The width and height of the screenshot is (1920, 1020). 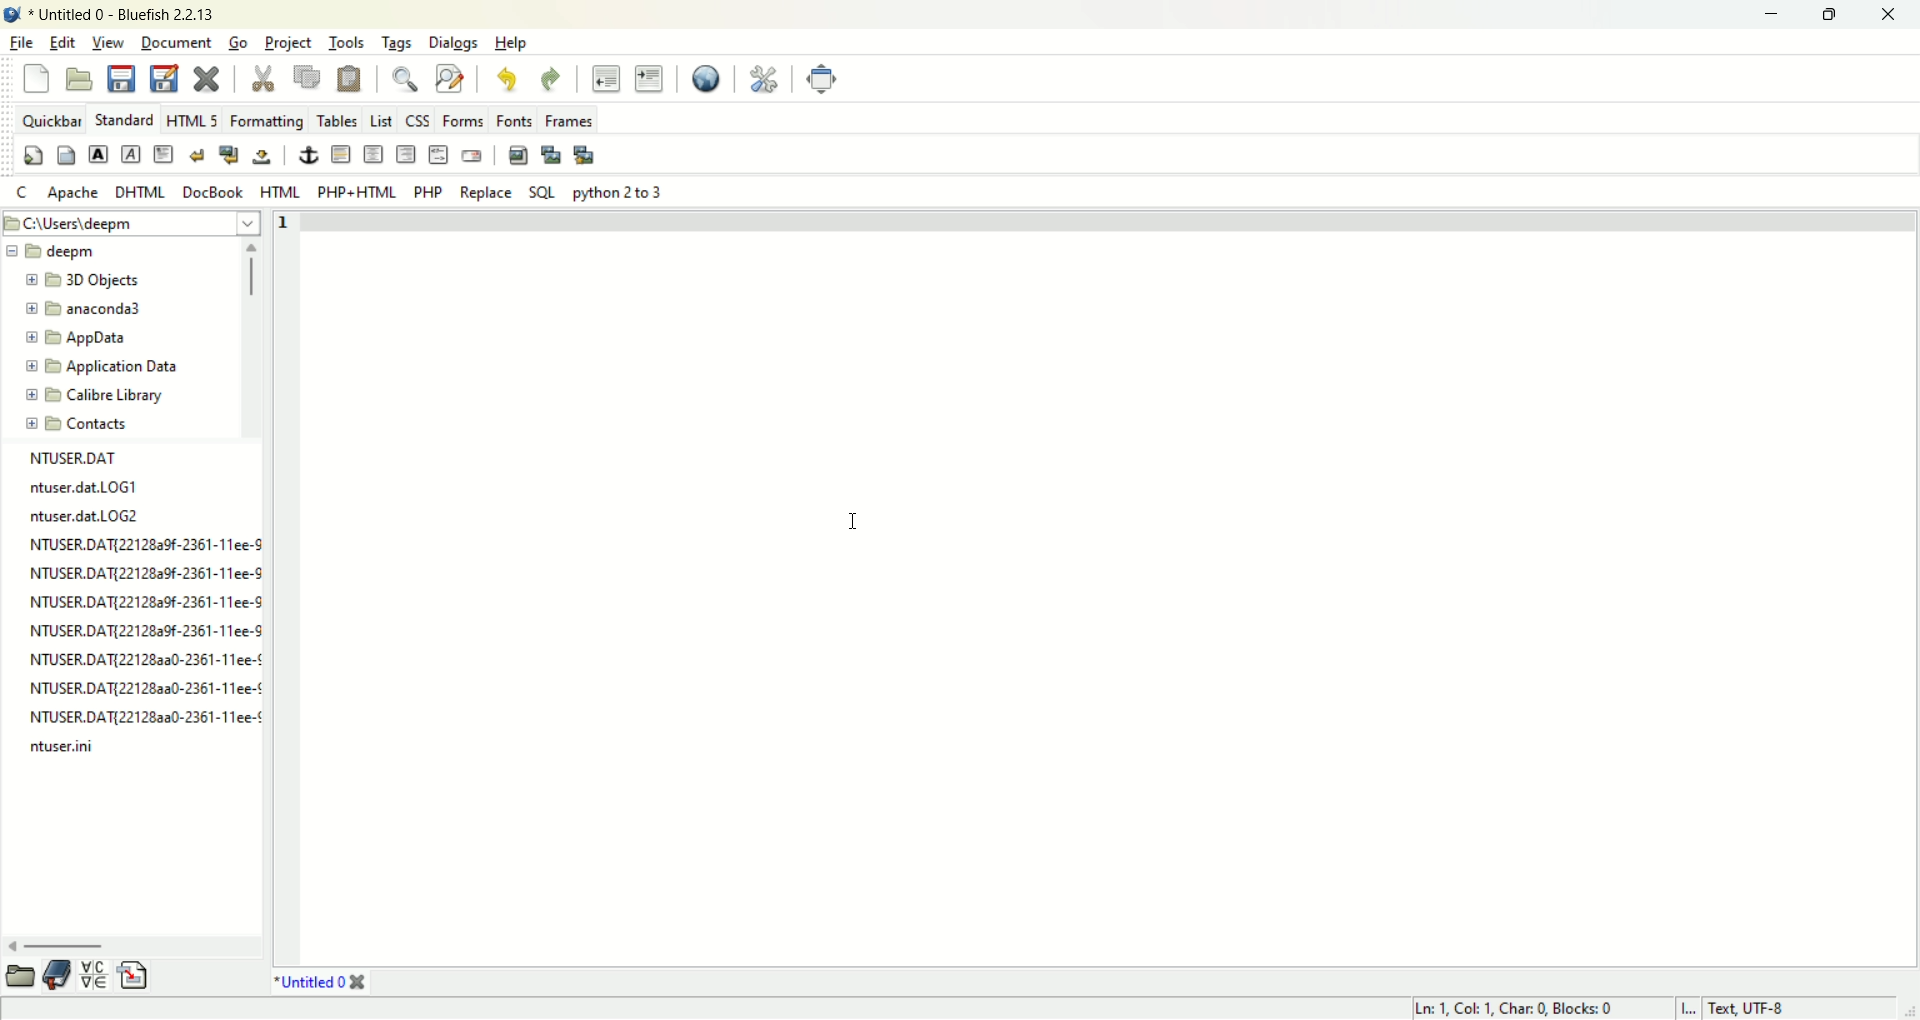 I want to click on break, so click(x=196, y=156).